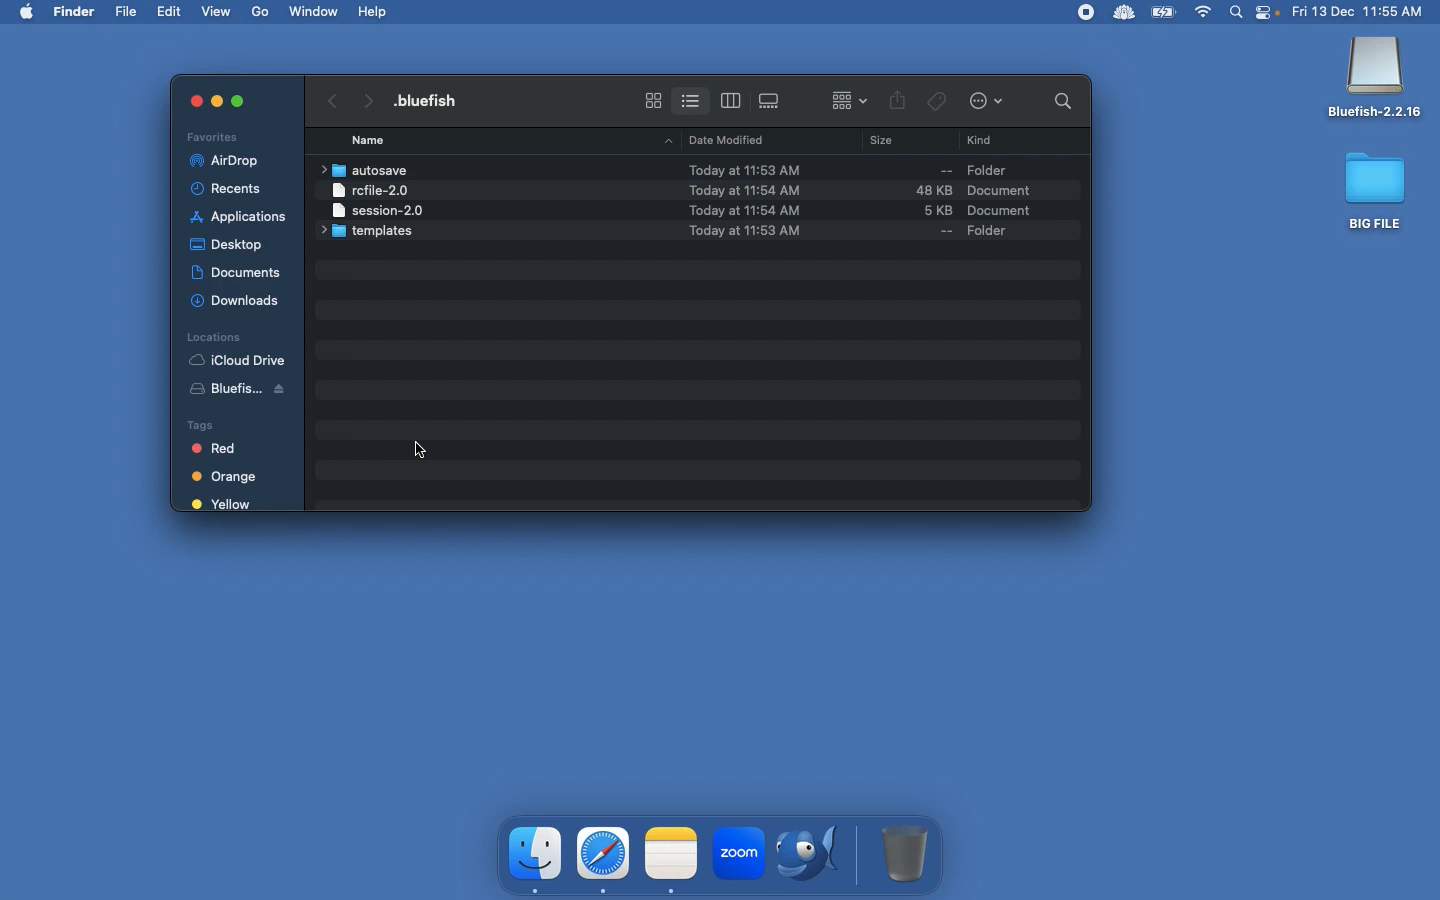  I want to click on go forward, so click(366, 97).